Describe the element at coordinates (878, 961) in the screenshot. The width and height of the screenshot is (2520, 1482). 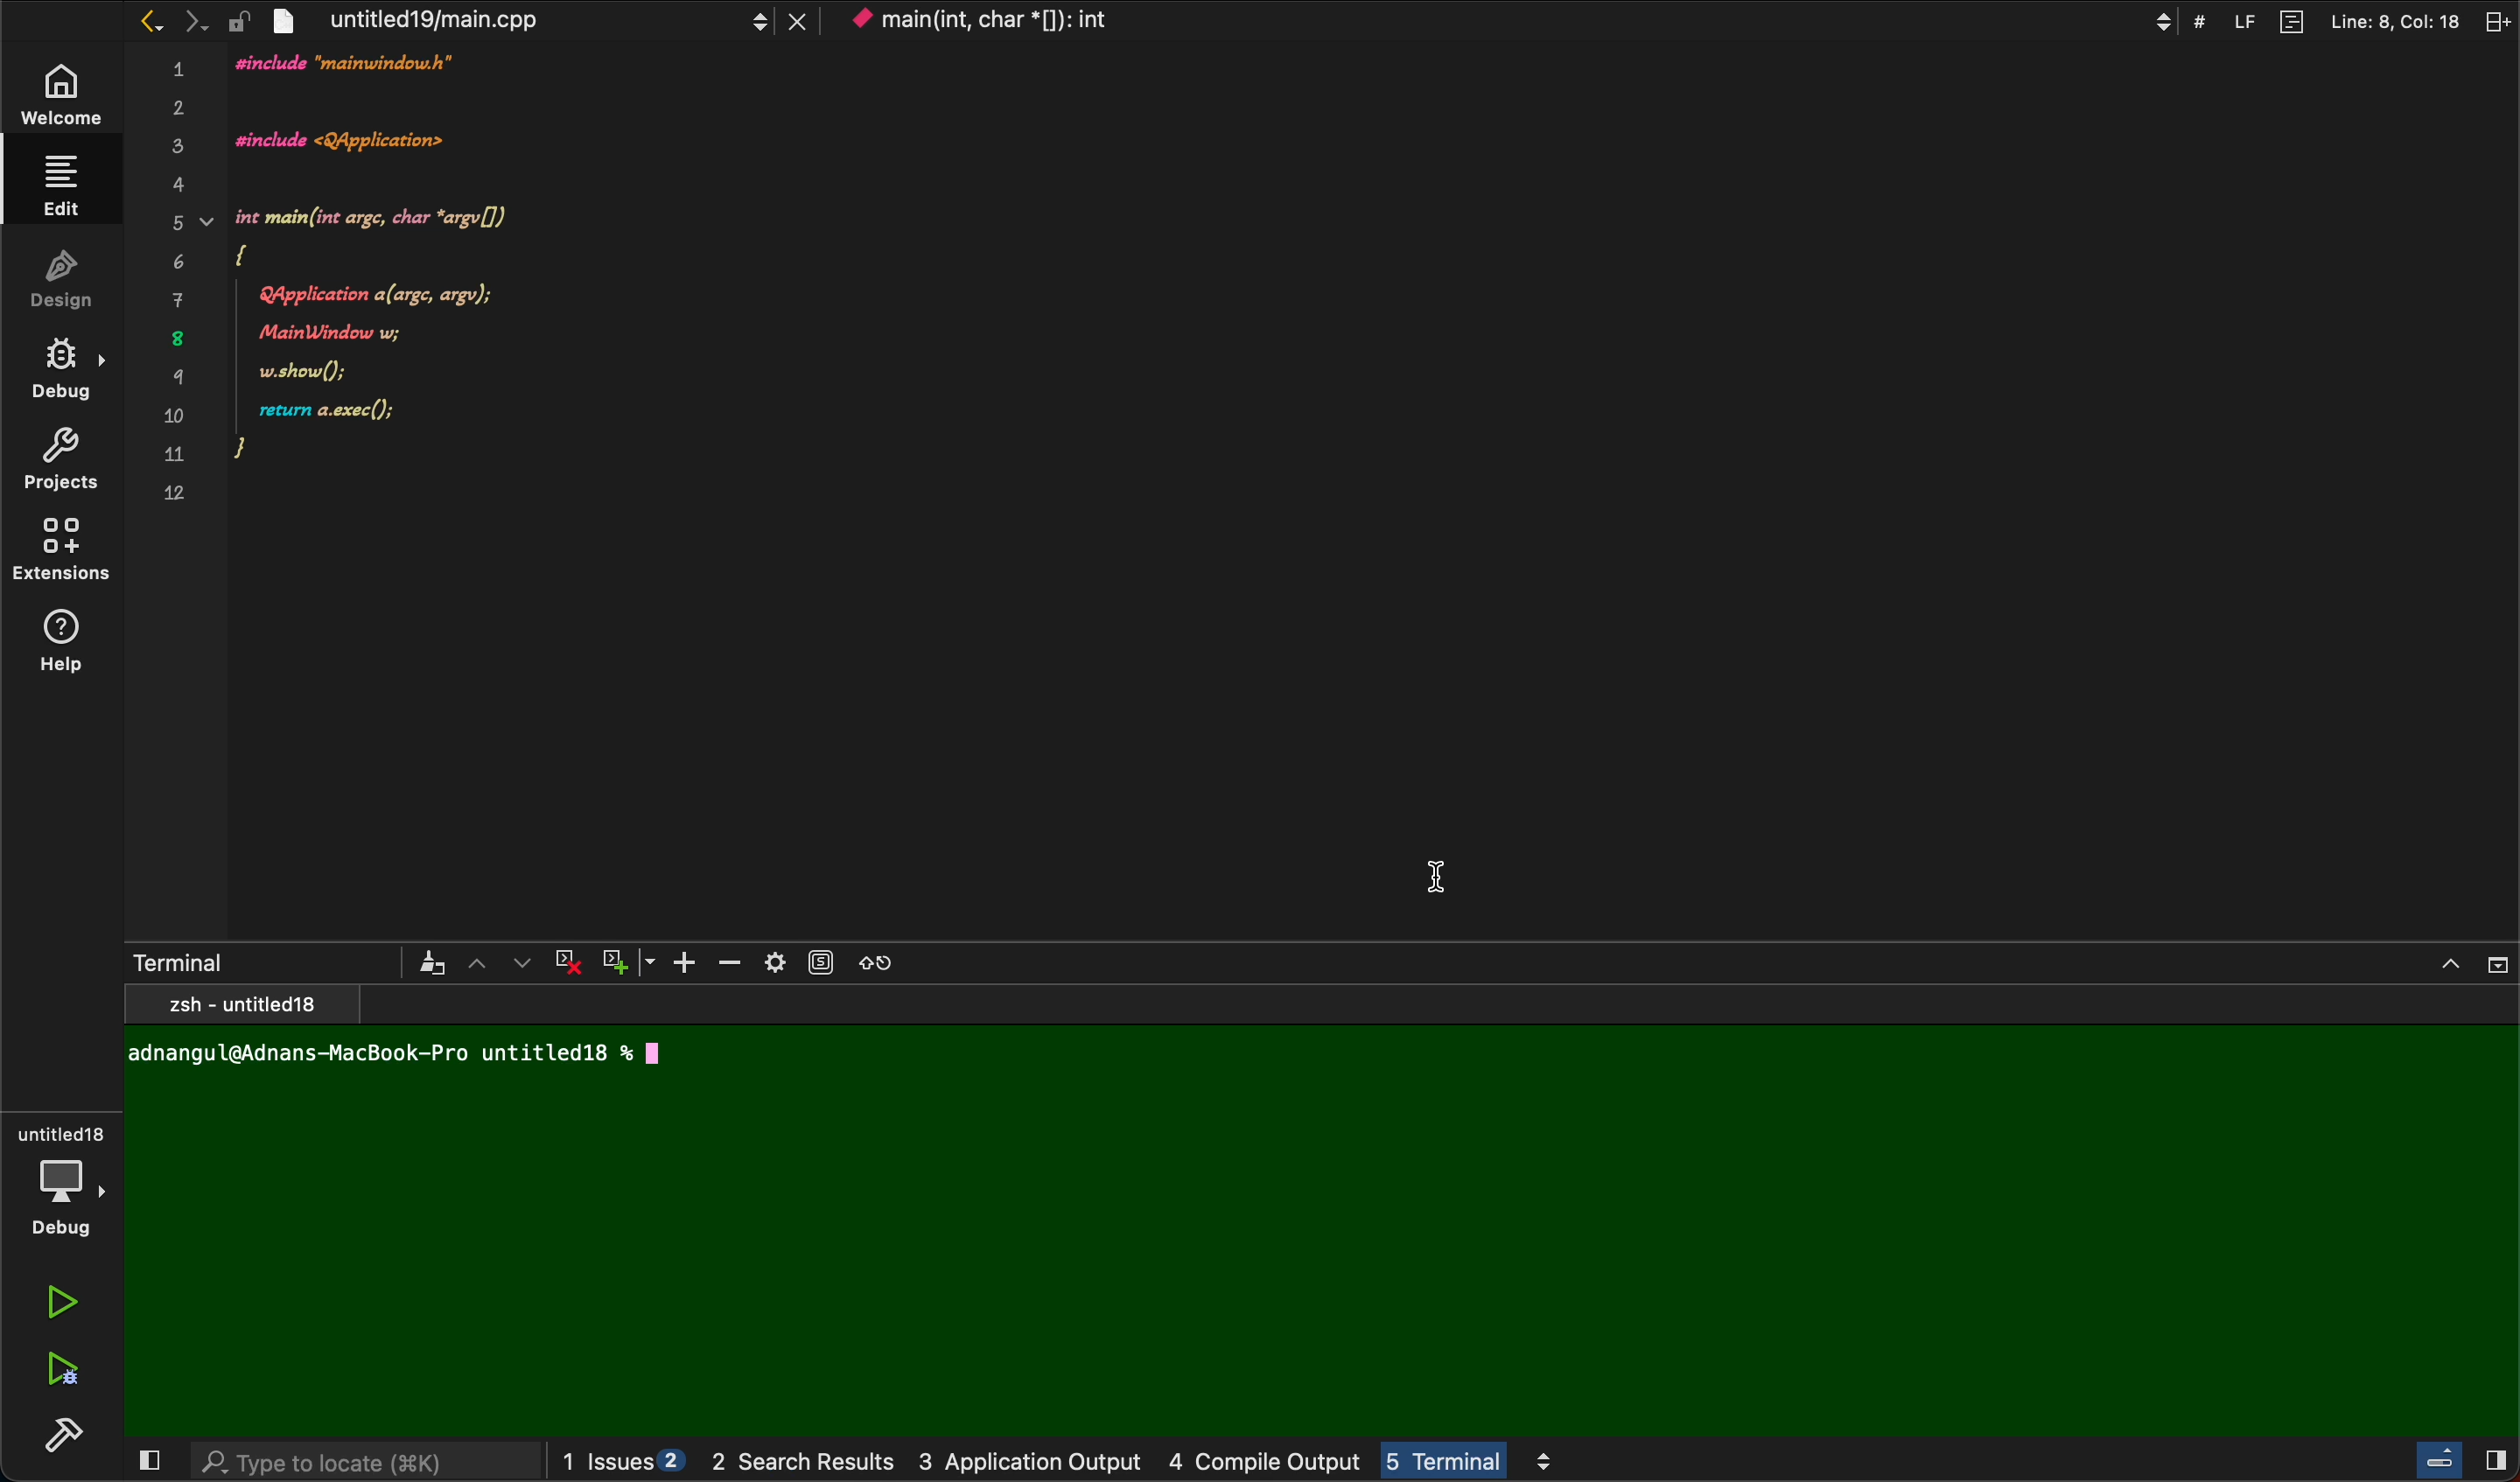
I see `reset` at that location.